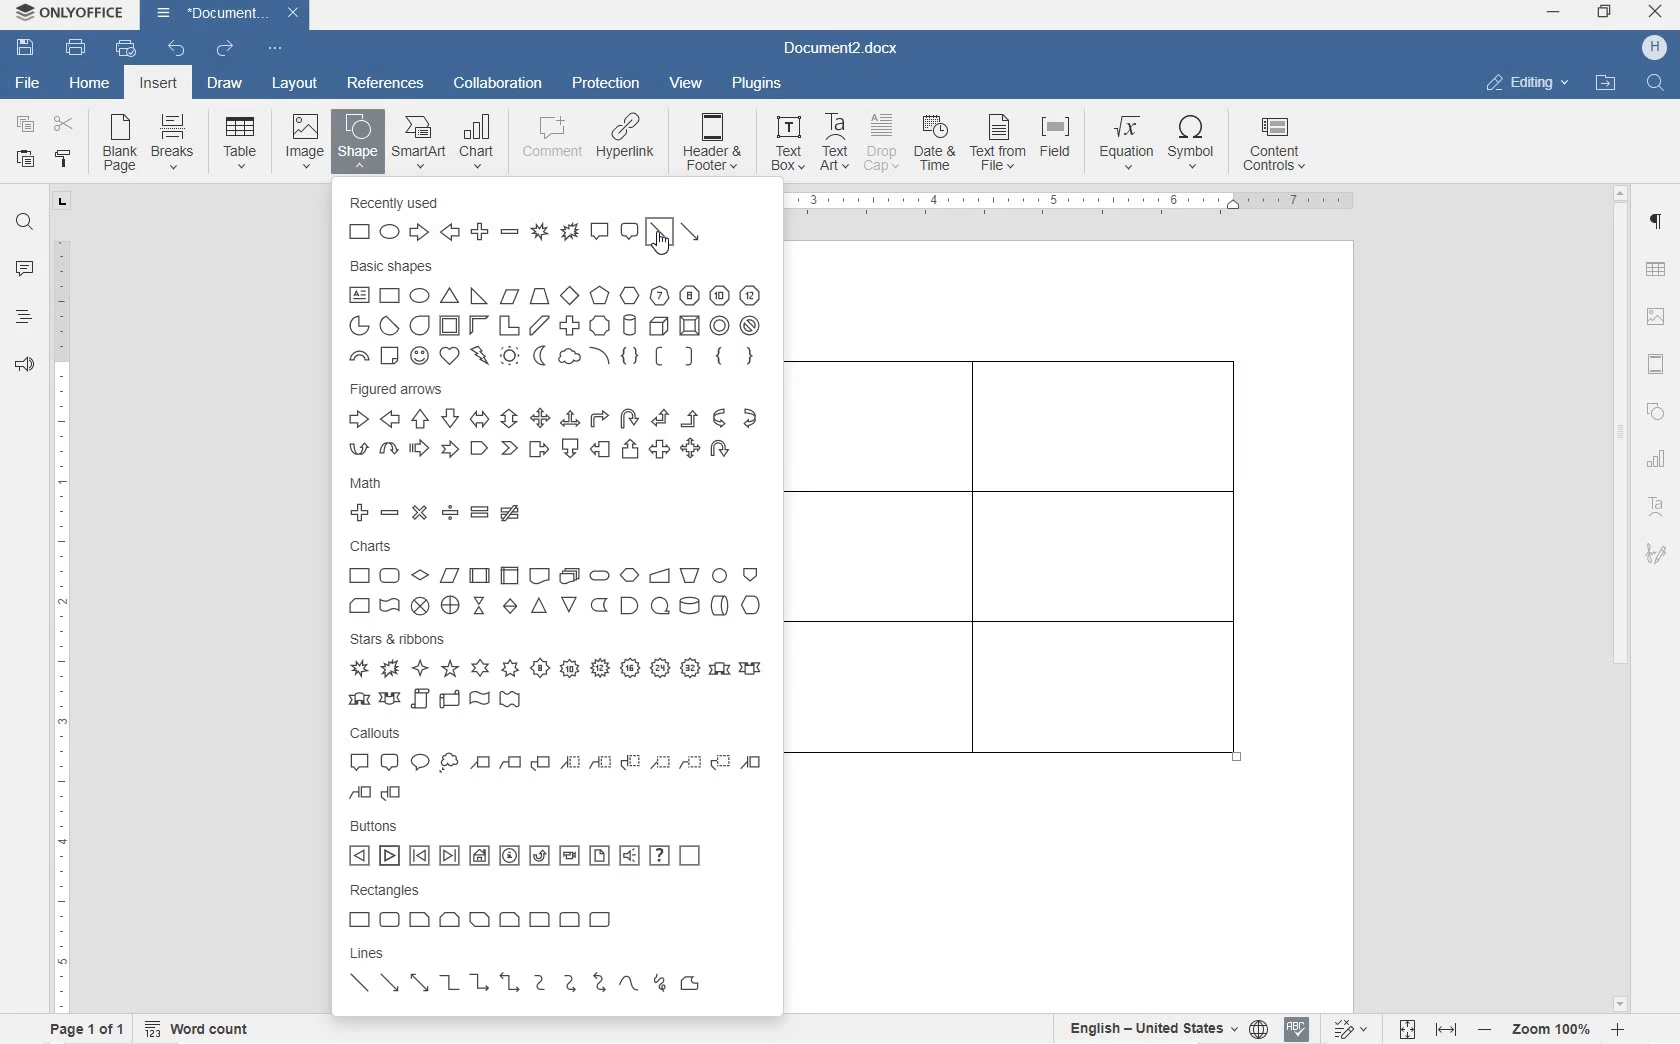  Describe the element at coordinates (1079, 205) in the screenshot. I see `ruler` at that location.